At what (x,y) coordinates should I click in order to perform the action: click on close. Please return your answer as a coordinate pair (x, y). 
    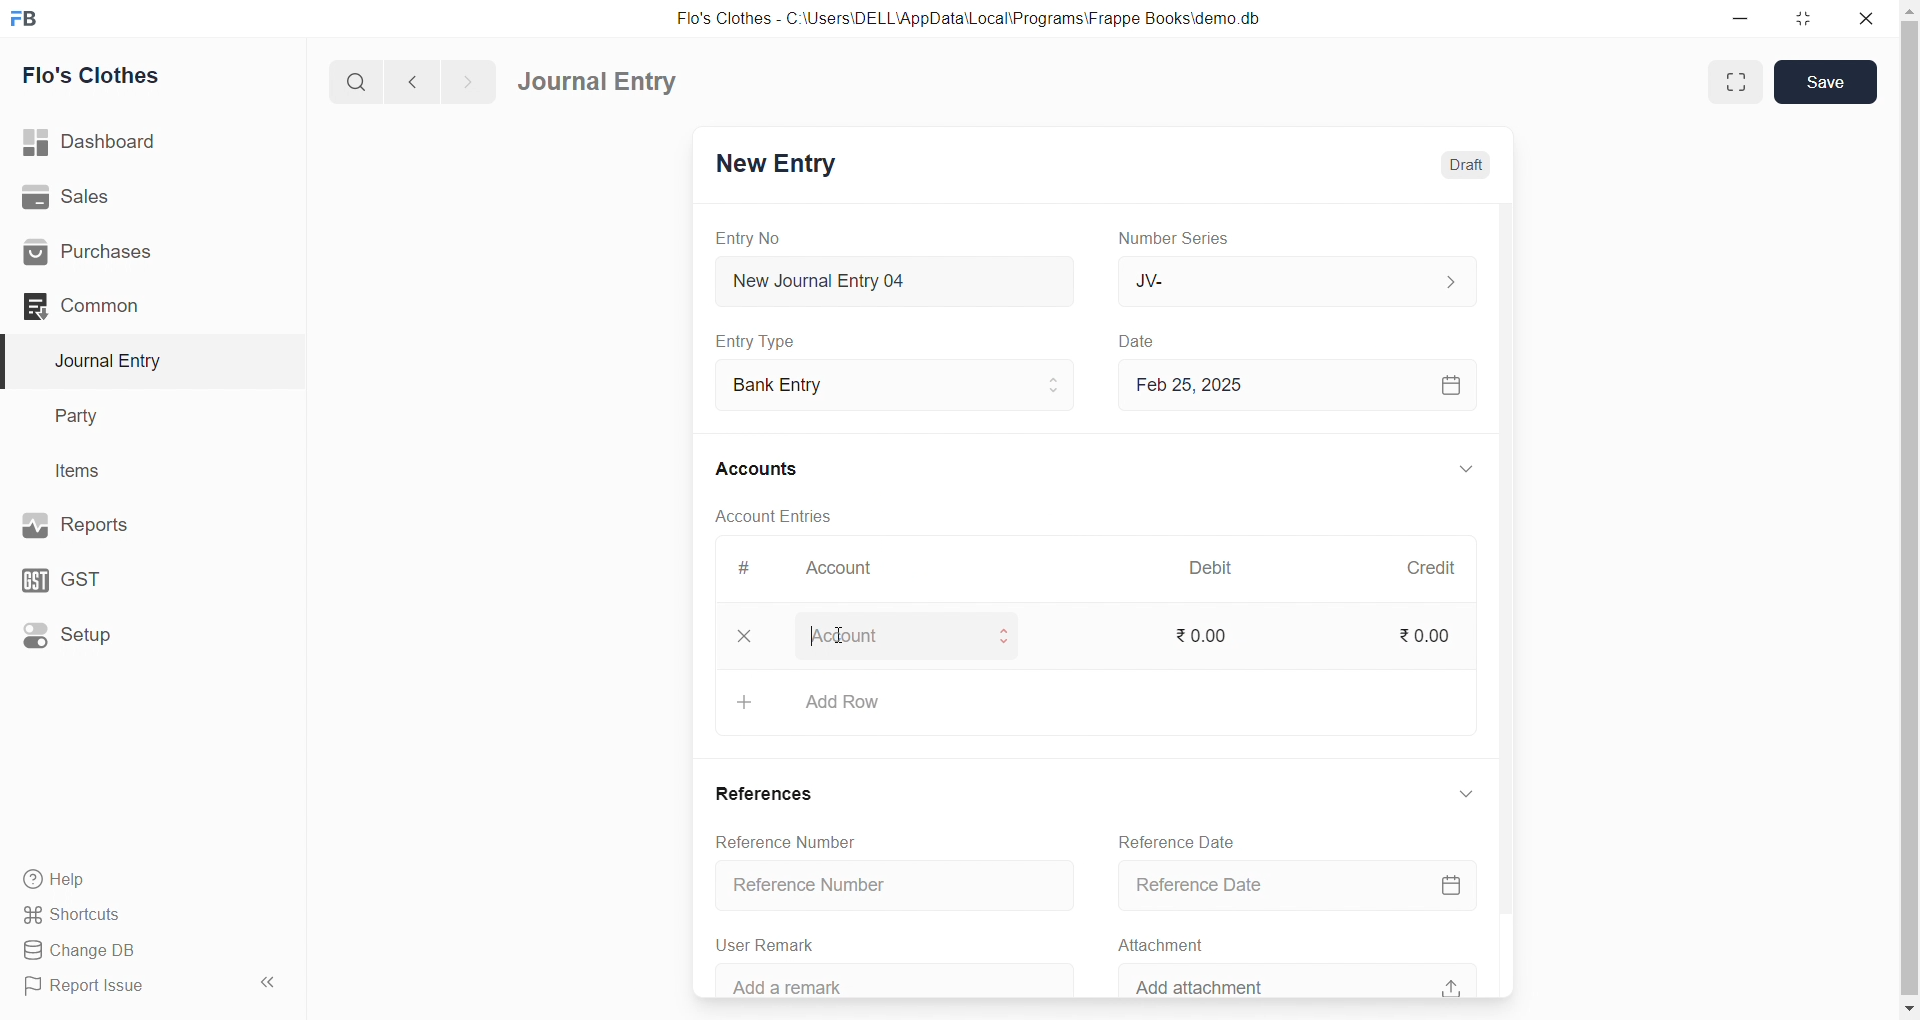
    Looking at the image, I should click on (745, 635).